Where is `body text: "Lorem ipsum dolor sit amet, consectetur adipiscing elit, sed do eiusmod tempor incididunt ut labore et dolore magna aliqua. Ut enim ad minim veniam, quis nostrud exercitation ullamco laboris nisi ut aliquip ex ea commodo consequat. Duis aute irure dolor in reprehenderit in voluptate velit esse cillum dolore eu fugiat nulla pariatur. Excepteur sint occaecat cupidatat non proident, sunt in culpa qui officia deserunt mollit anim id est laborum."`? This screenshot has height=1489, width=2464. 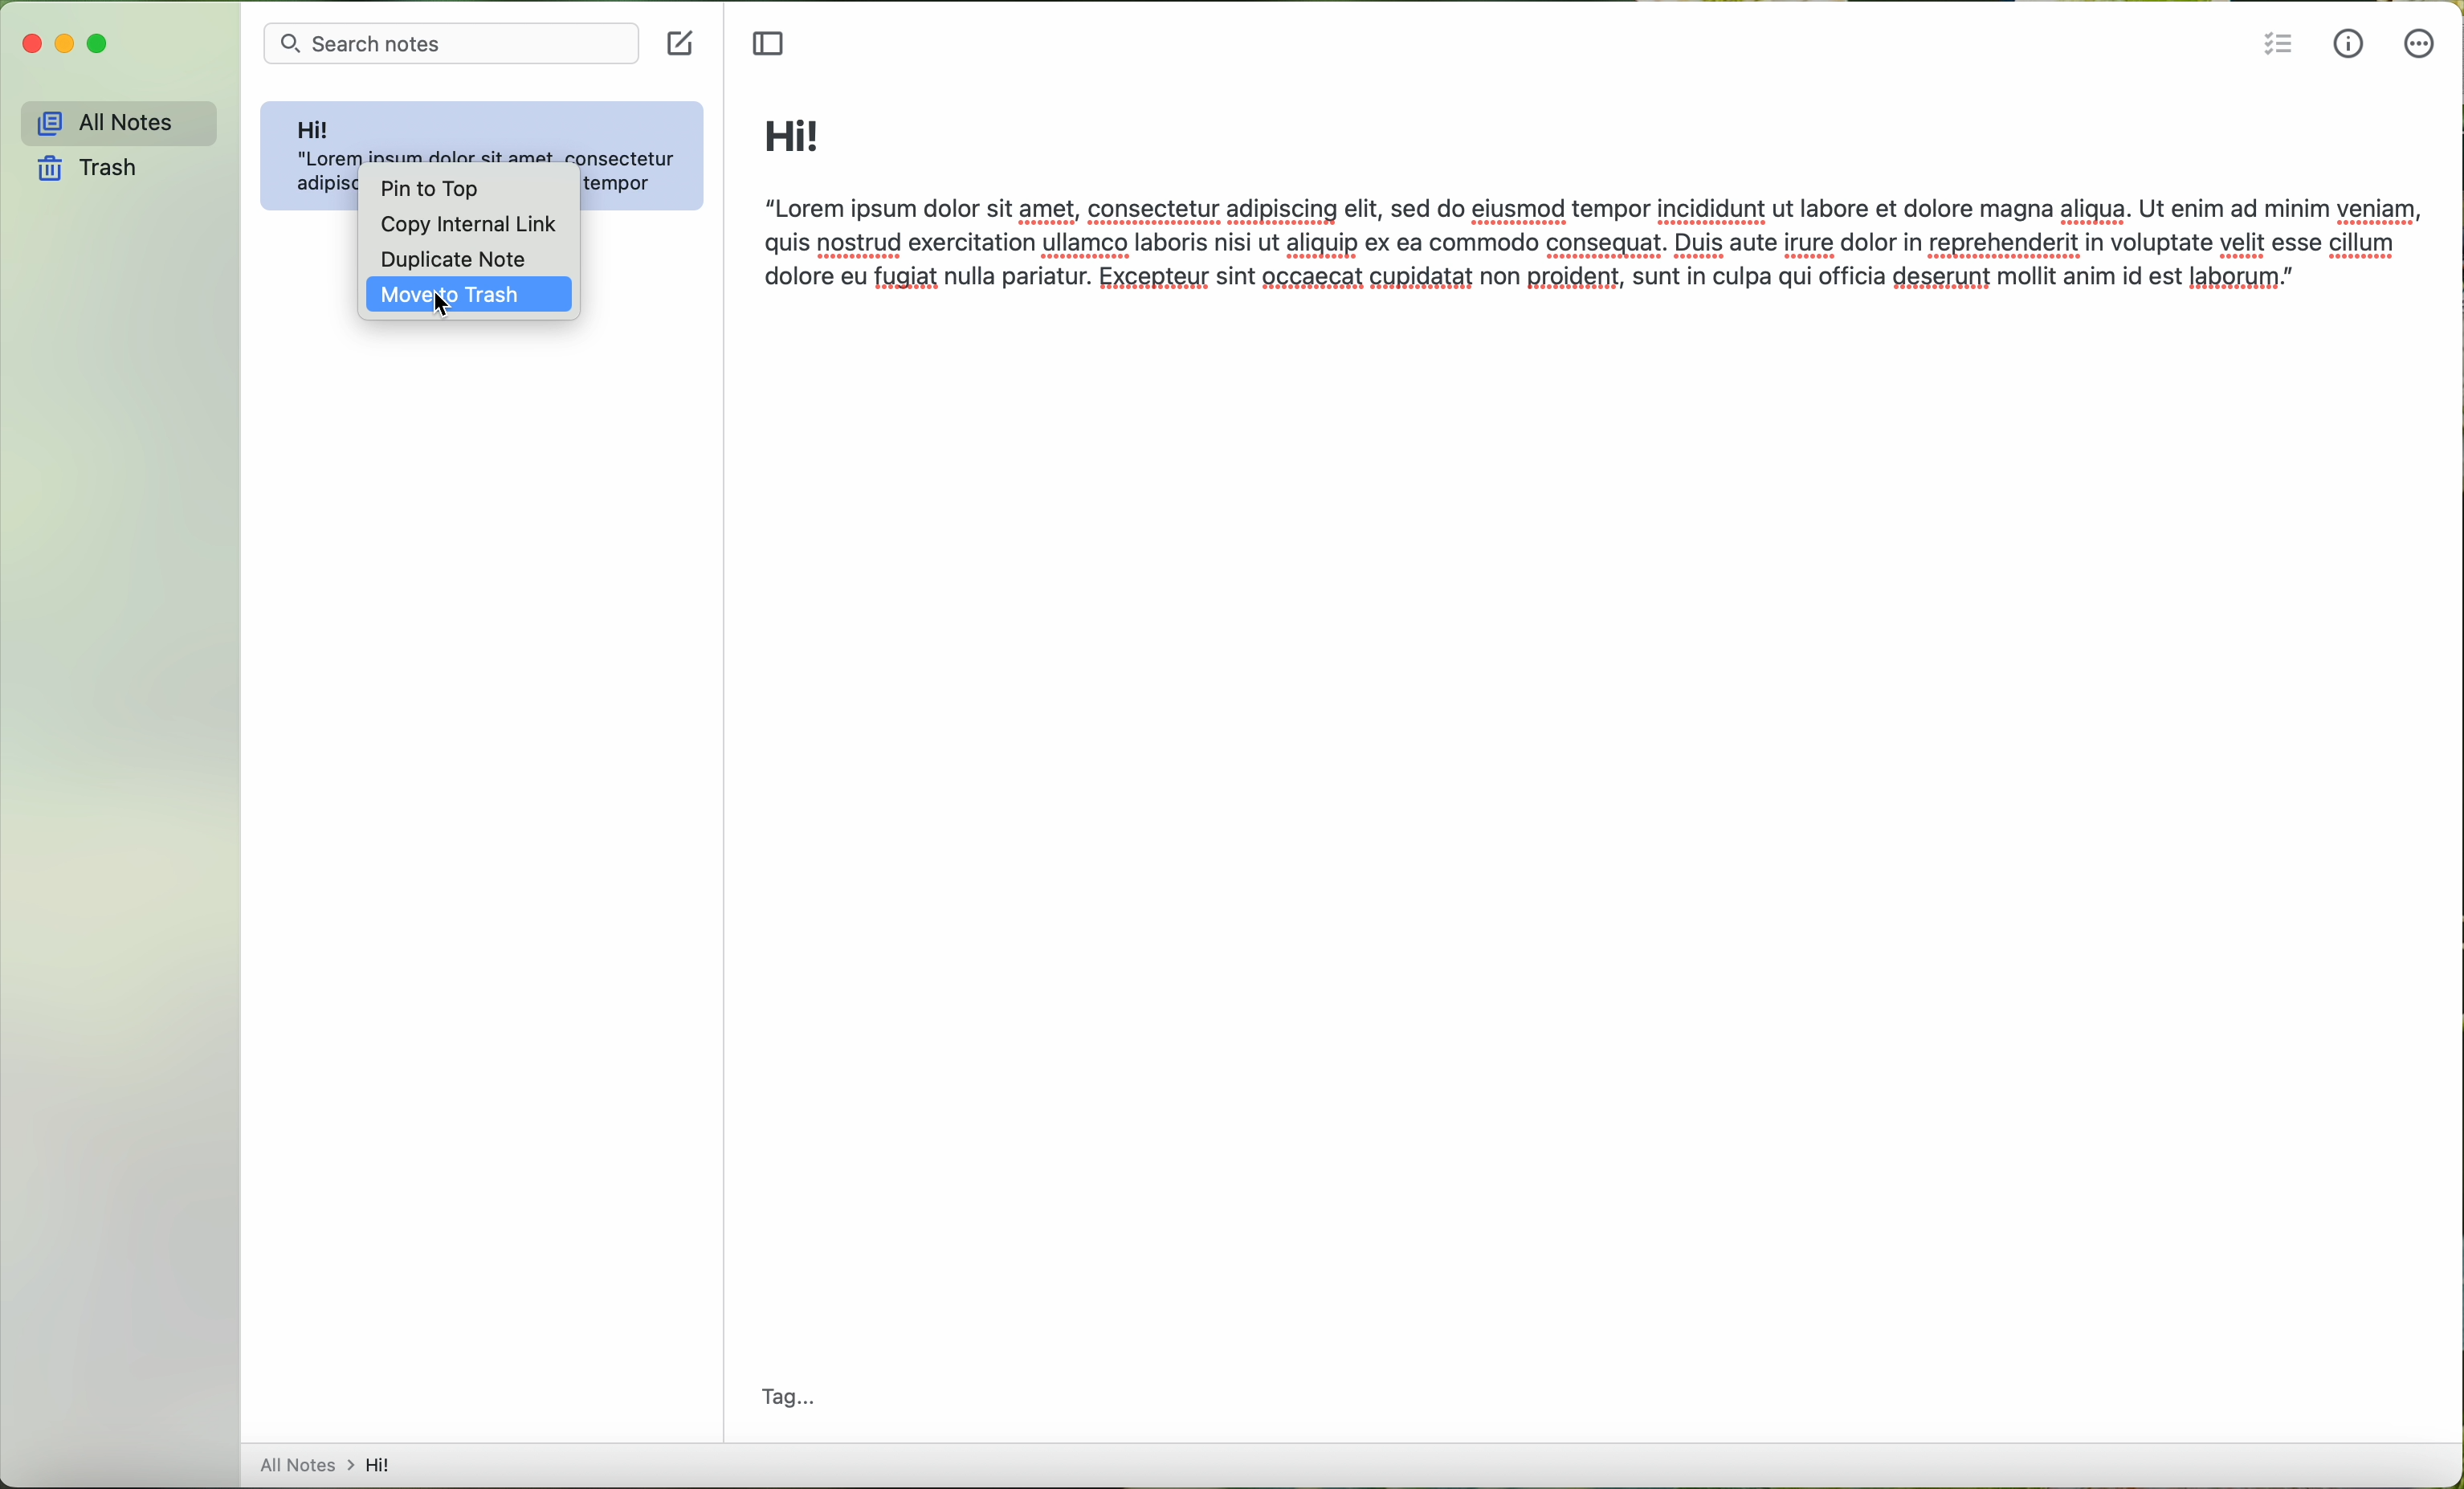 body text: "Lorem ipsum dolor sit amet, consectetur adipiscing elit, sed do eiusmod tempor incididunt ut labore et dolore magna aliqua. Ut enim ad minim veniam, quis nostrud exercitation ullamco laboris nisi ut aliquip ex ea commodo consequat. Duis aute irure dolor in reprehenderit in voluptate velit esse cillum dolore eu fugiat nulla pariatur. Excepteur sint occaecat cupidatat non proident, sunt in culpa qui officia deserunt mollit anim id est laborum." is located at coordinates (1595, 251).